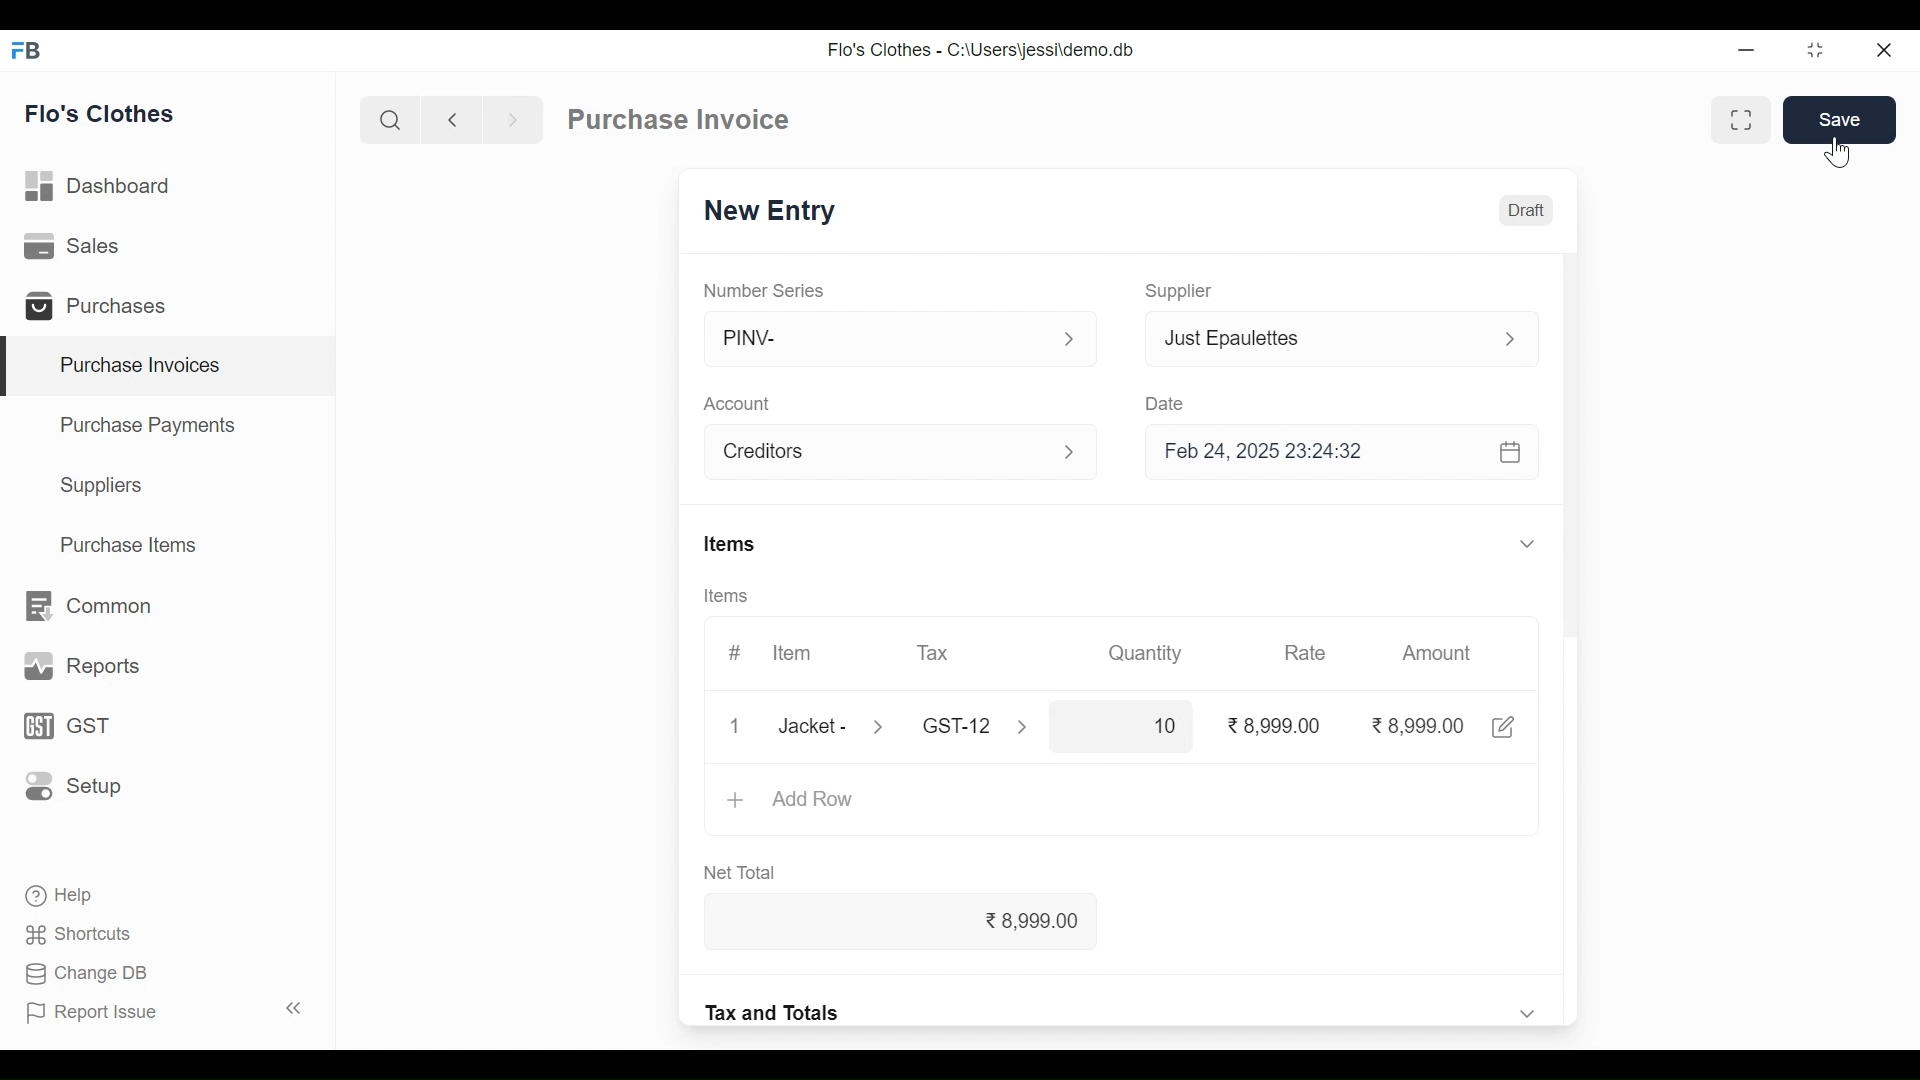 This screenshot has width=1920, height=1080. I want to click on Feb 24, 2025 23:24:32, so click(1345, 454).